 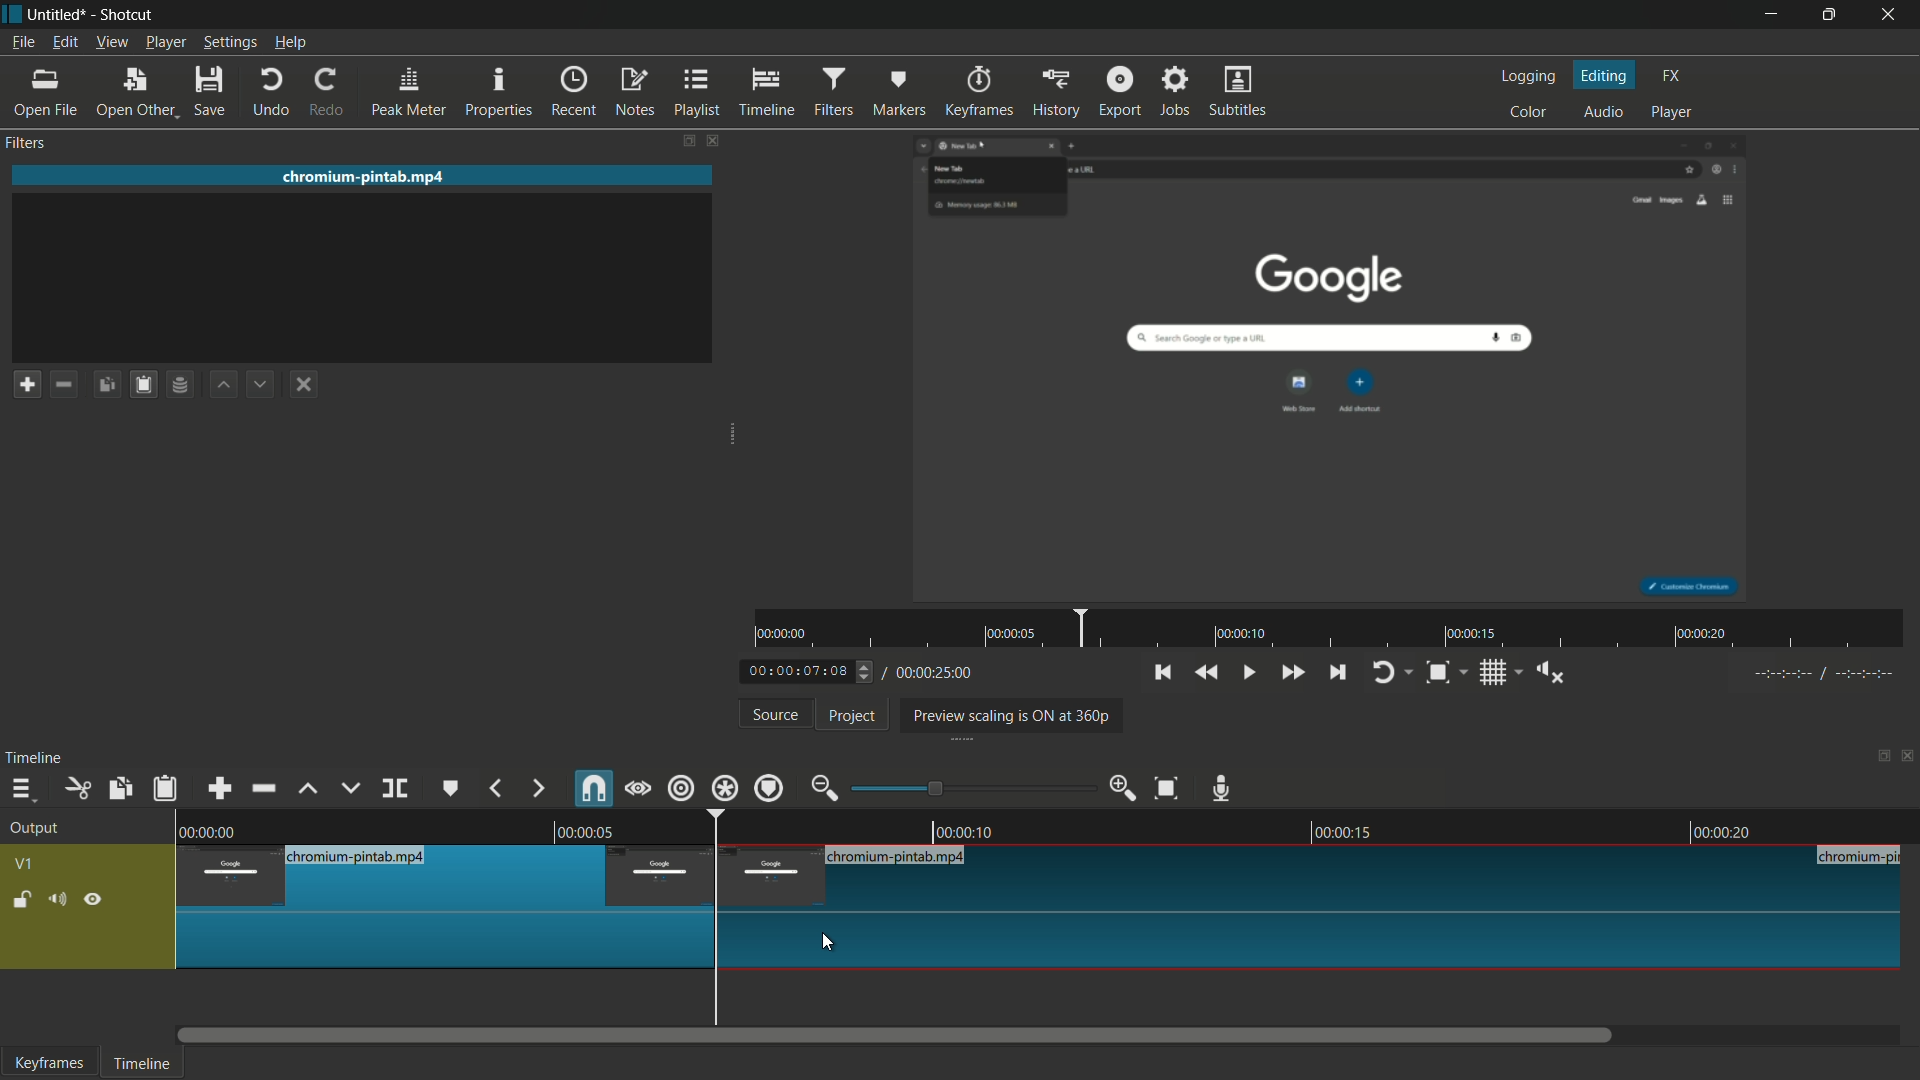 I want to click on toggle zoom, so click(x=1438, y=674).